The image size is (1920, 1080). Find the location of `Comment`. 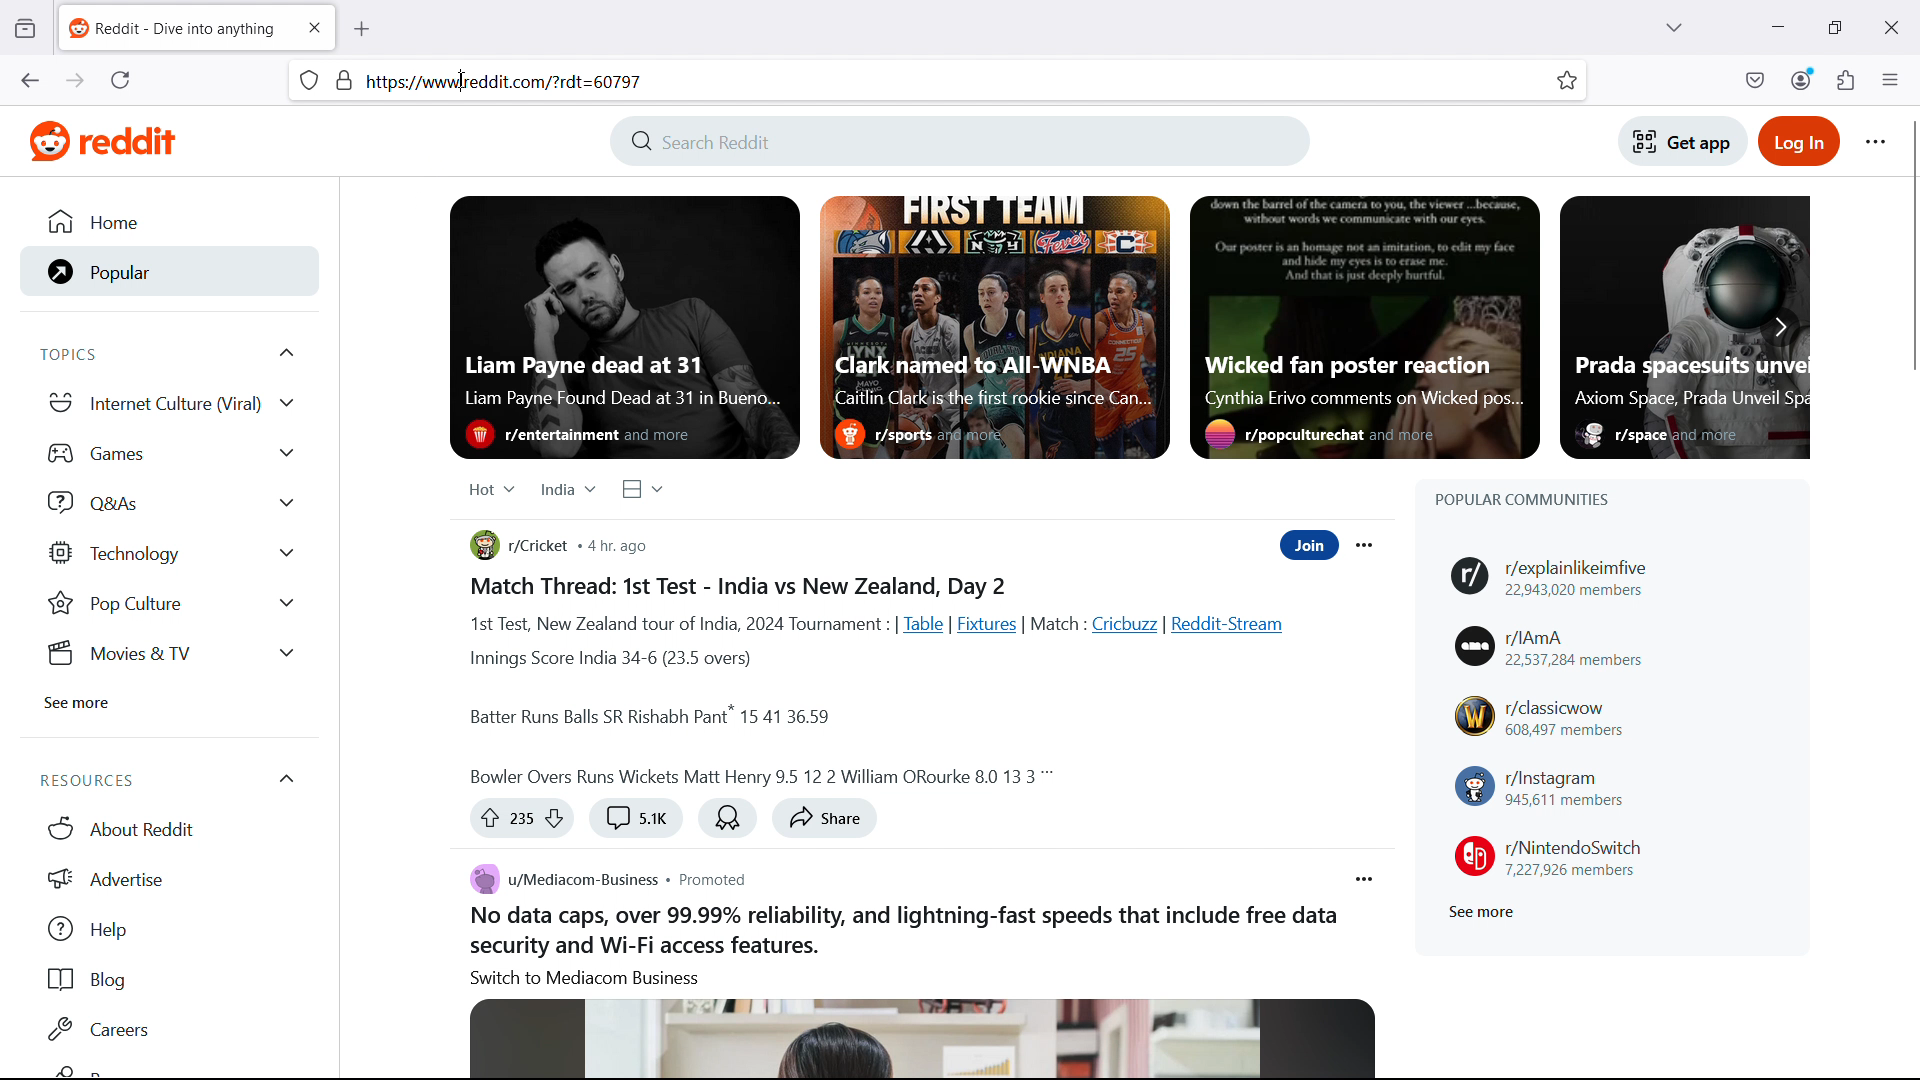

Comment is located at coordinates (634, 819).